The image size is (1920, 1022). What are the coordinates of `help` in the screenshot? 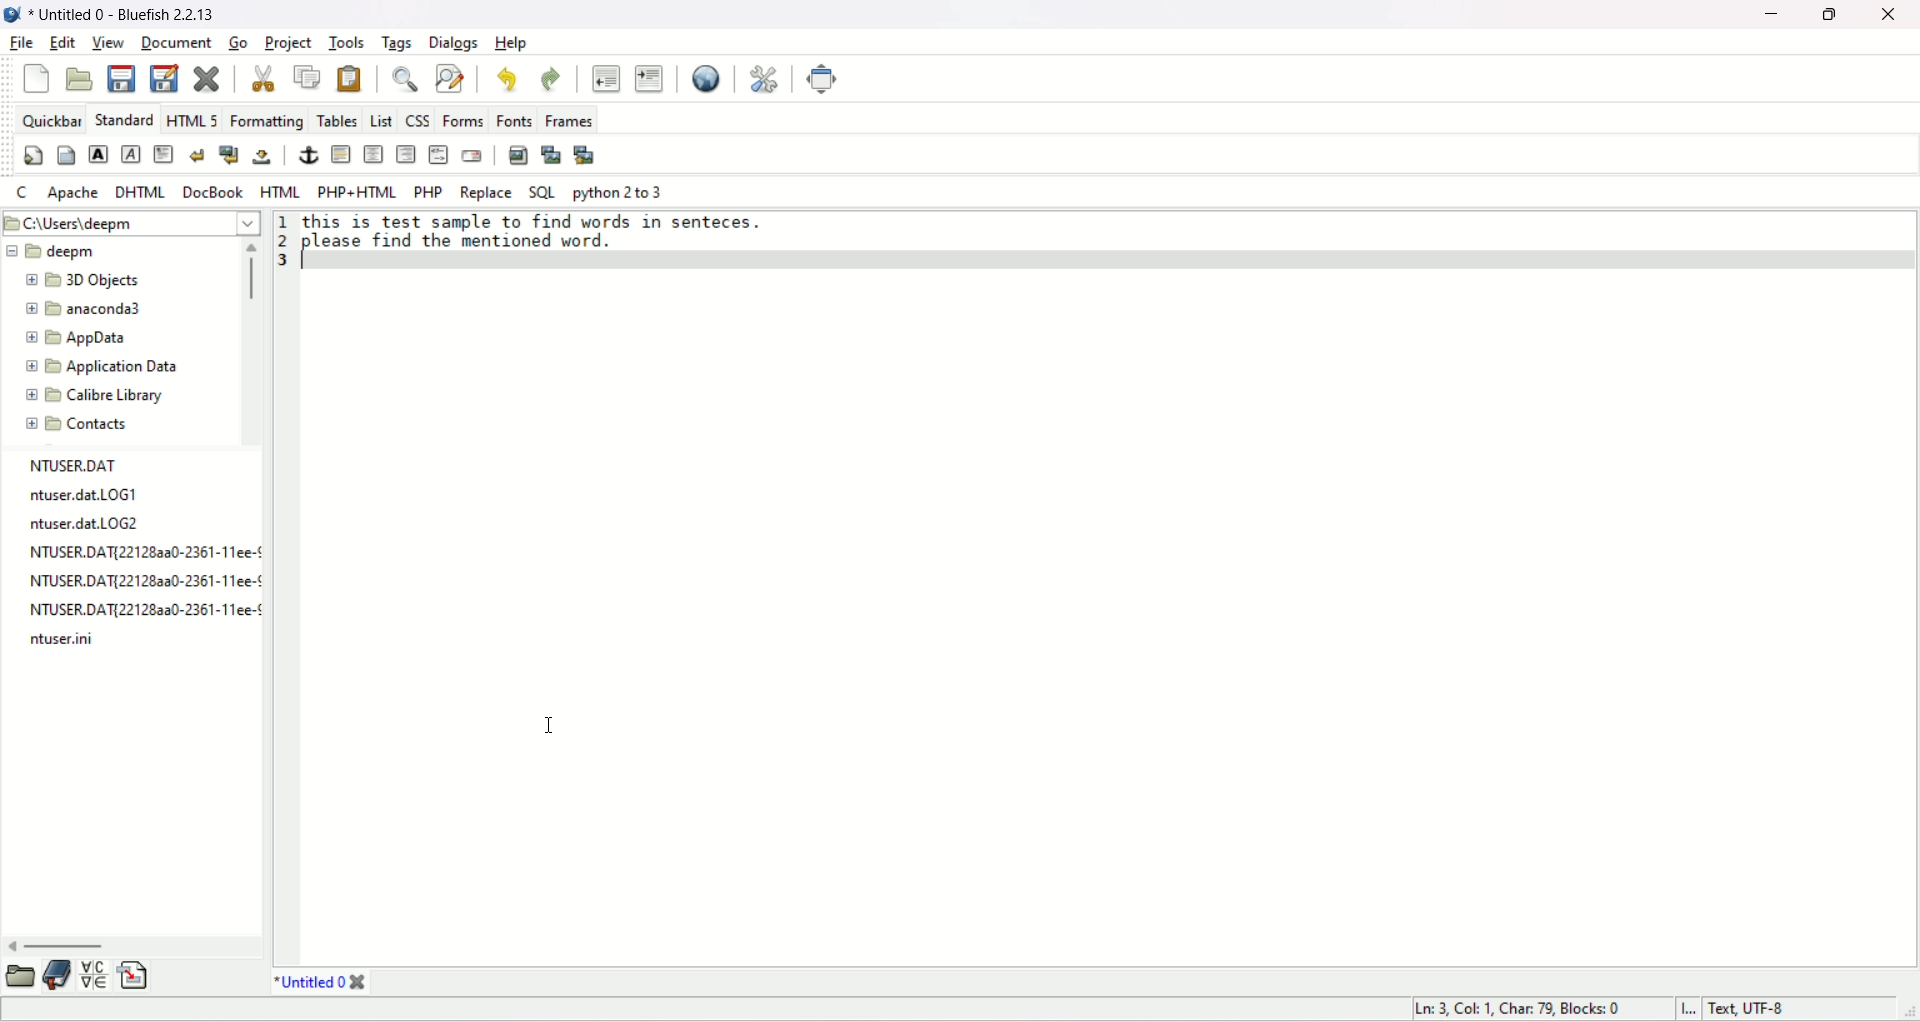 It's located at (512, 44).